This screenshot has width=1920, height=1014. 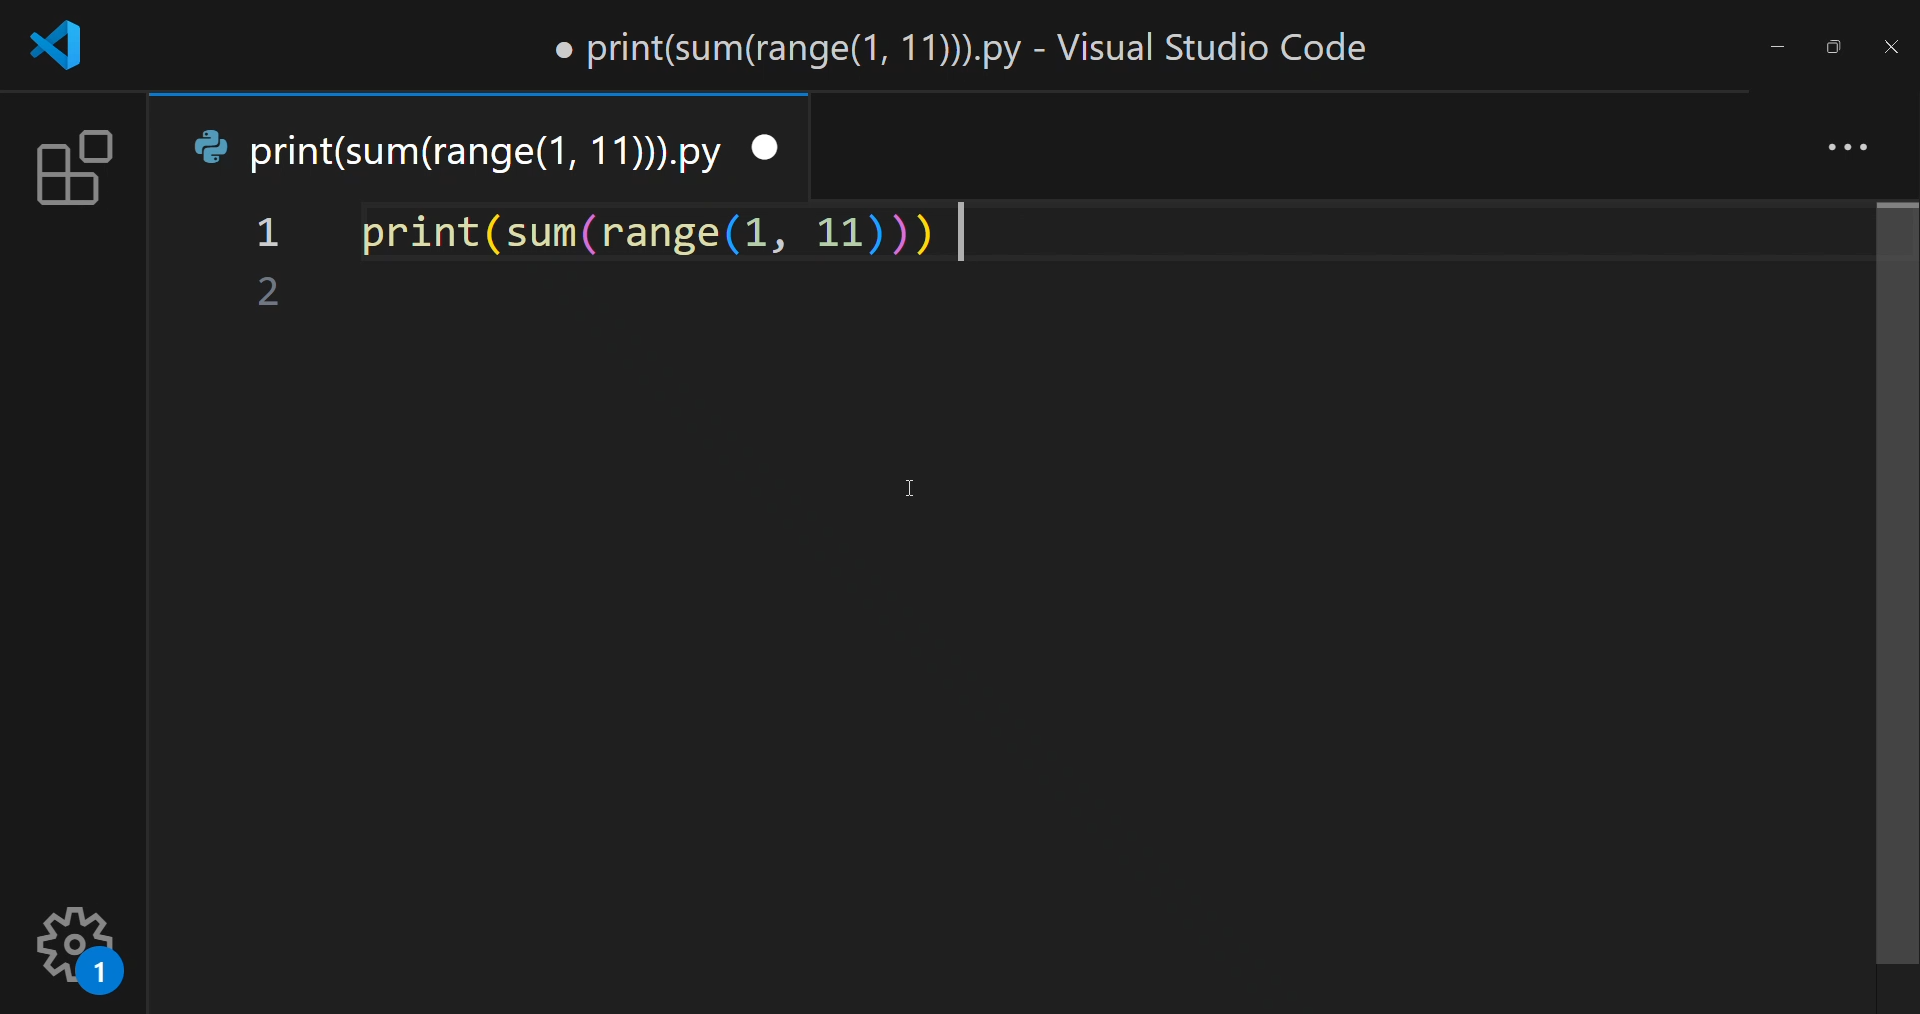 I want to click on minimize, so click(x=1777, y=44).